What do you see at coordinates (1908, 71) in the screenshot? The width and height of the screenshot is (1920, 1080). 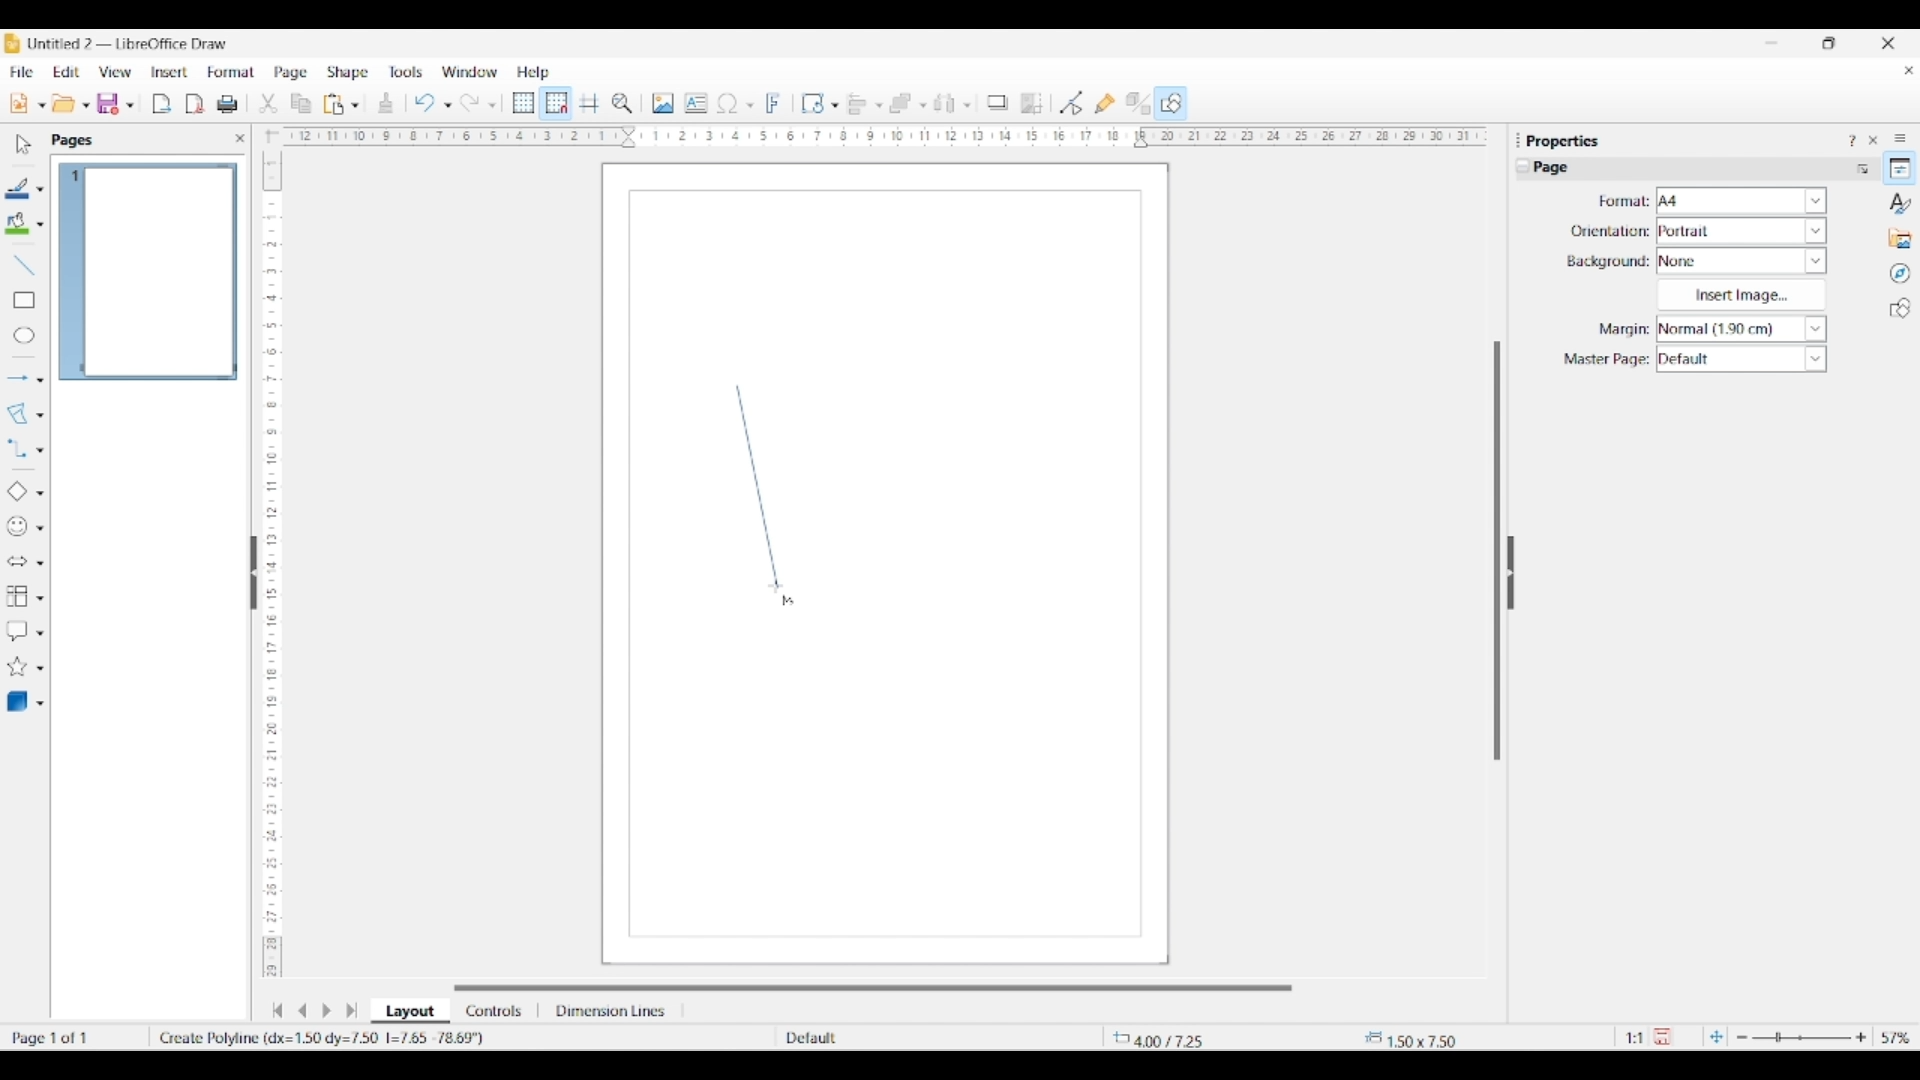 I see `Close current document ` at bounding box center [1908, 71].